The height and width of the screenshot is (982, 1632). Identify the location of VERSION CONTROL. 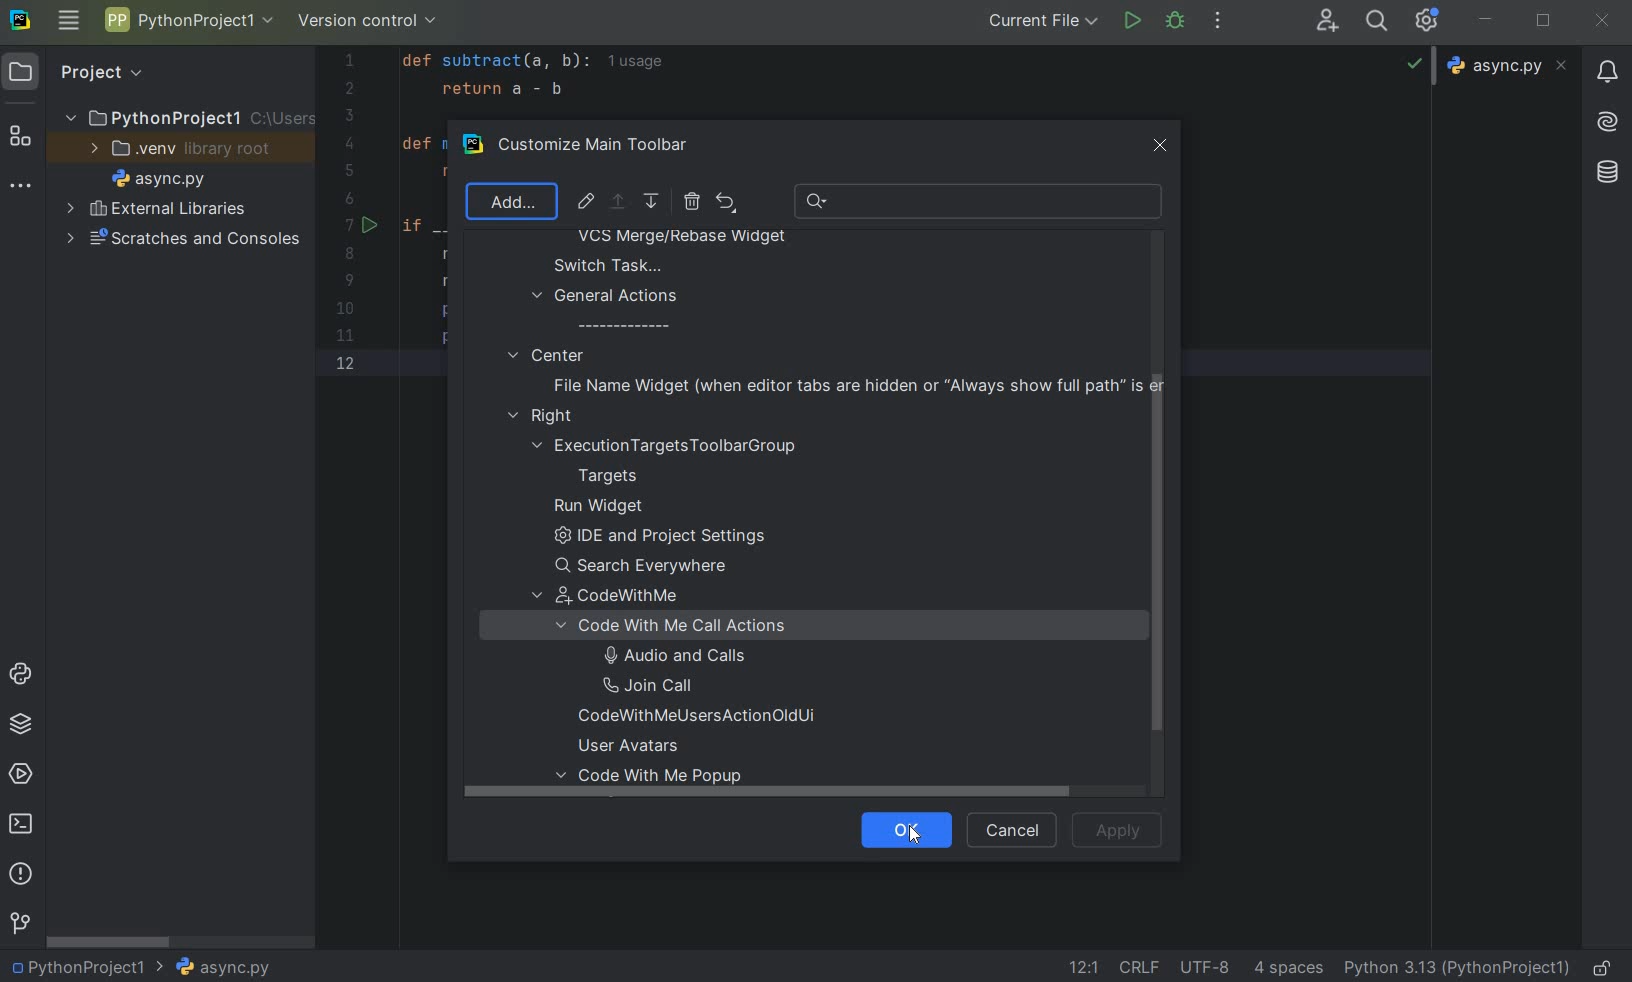
(368, 24).